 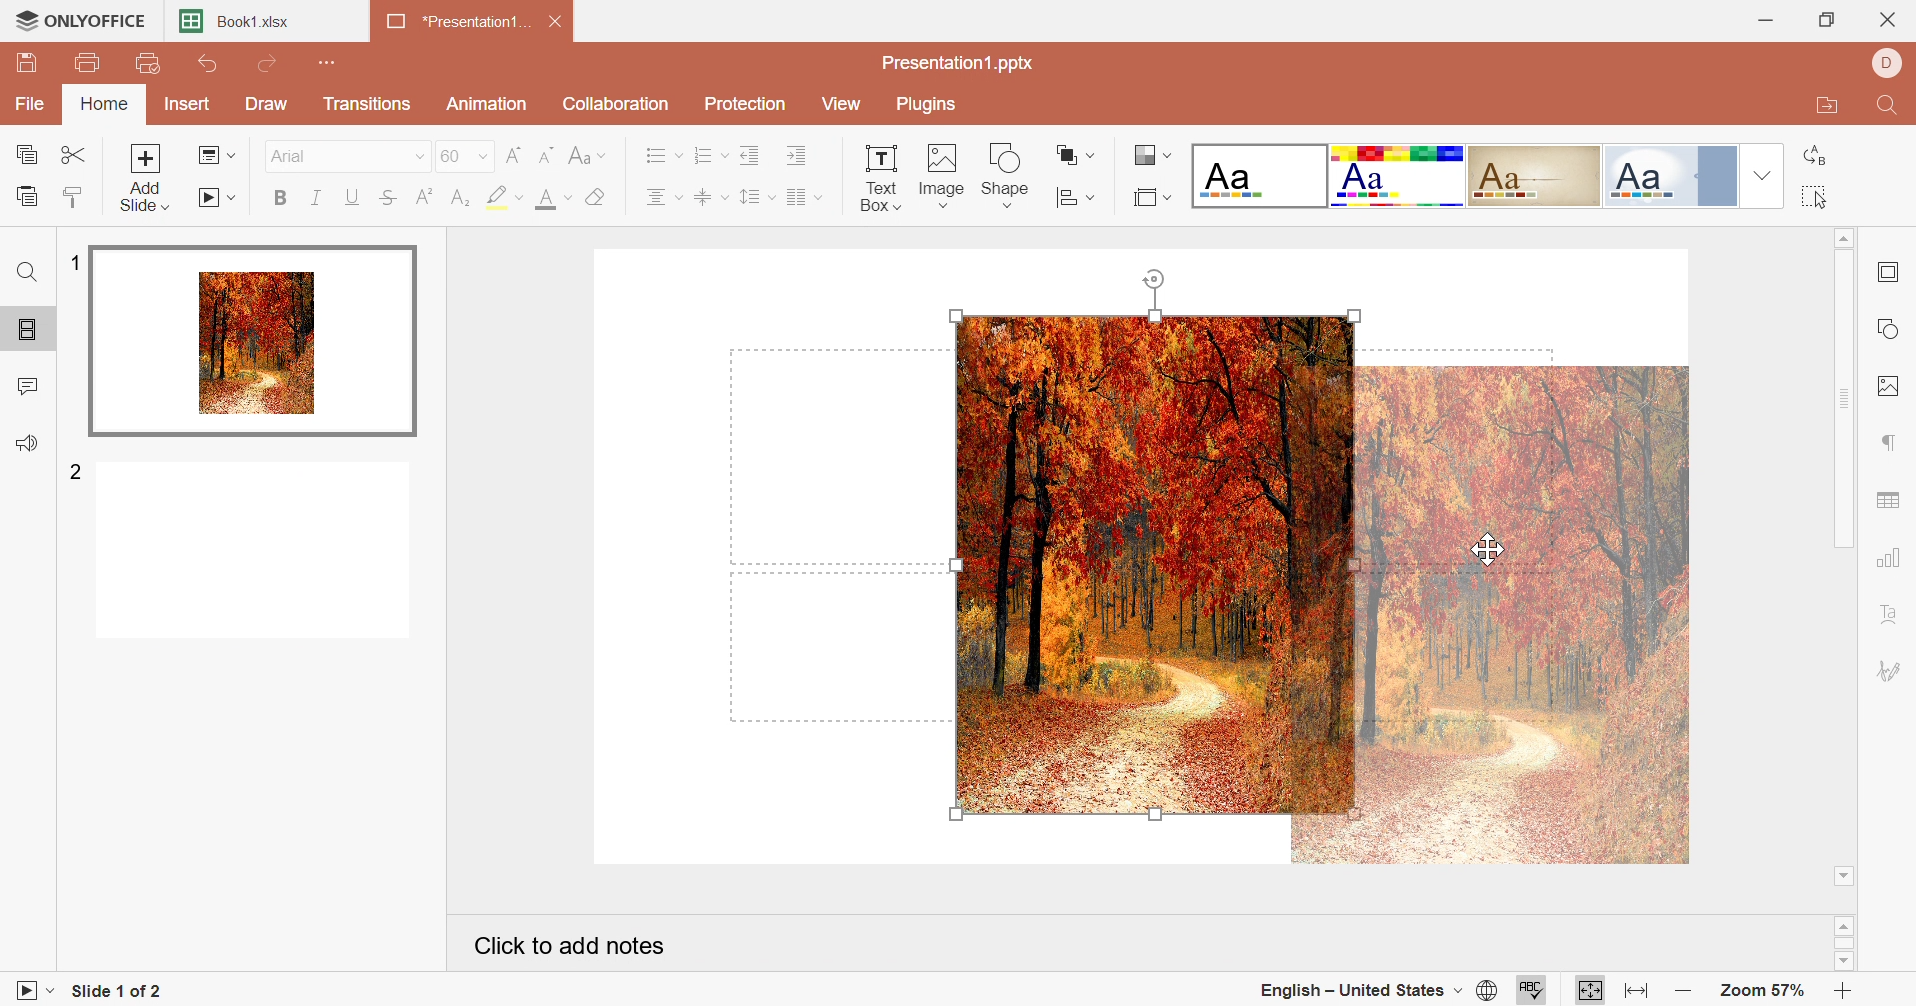 I want to click on Signature settings, so click(x=1892, y=672).